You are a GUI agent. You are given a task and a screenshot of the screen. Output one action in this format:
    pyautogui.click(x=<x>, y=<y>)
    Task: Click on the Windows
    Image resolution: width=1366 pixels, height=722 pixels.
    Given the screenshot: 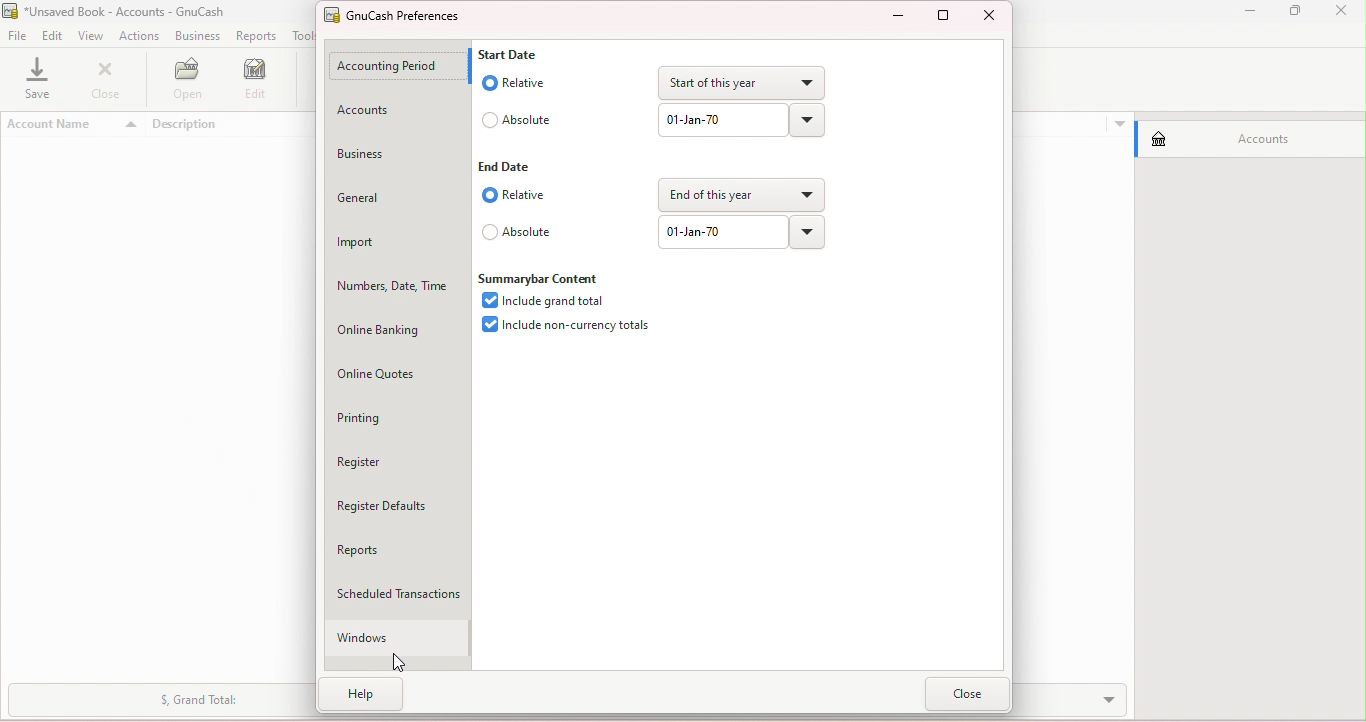 What is the action you would take?
    pyautogui.click(x=391, y=639)
    